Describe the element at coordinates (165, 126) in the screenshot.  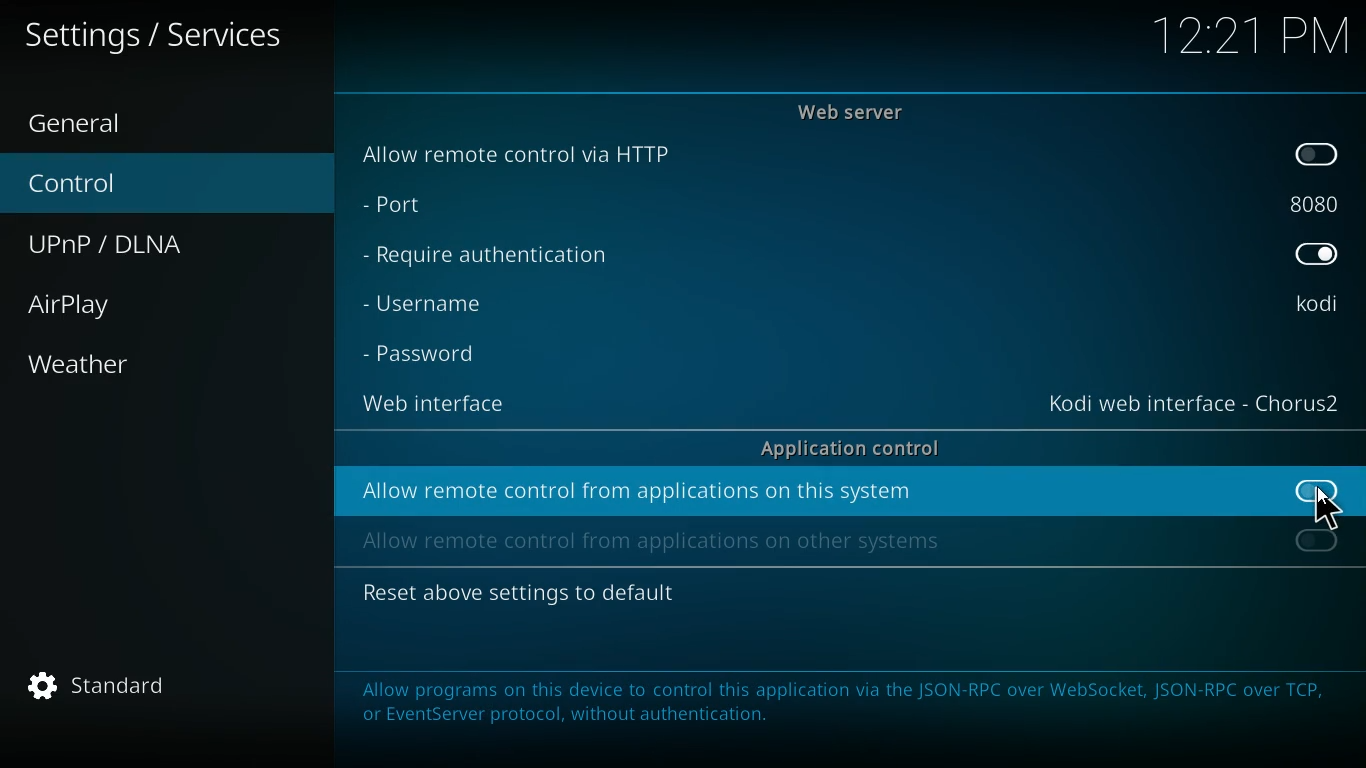
I see `general` at that location.